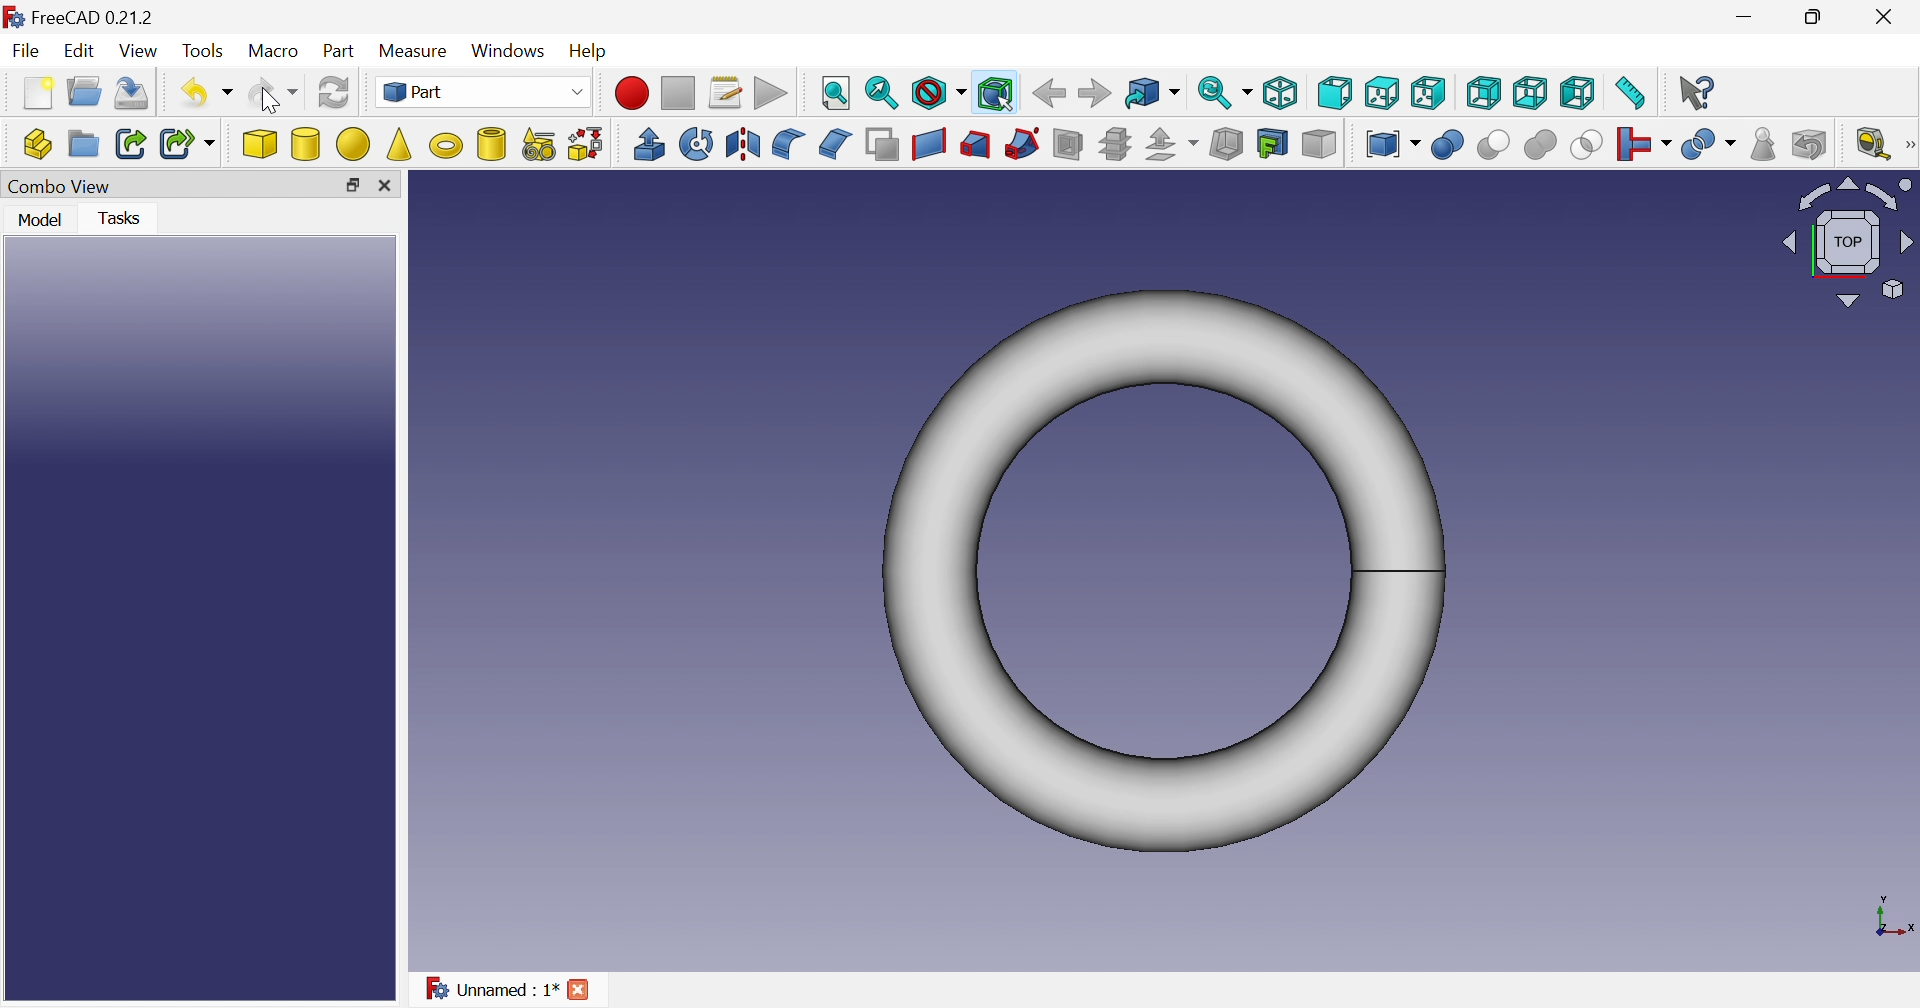 Image resolution: width=1920 pixels, height=1008 pixels. Describe the element at coordinates (976, 144) in the screenshot. I see `Loft...` at that location.